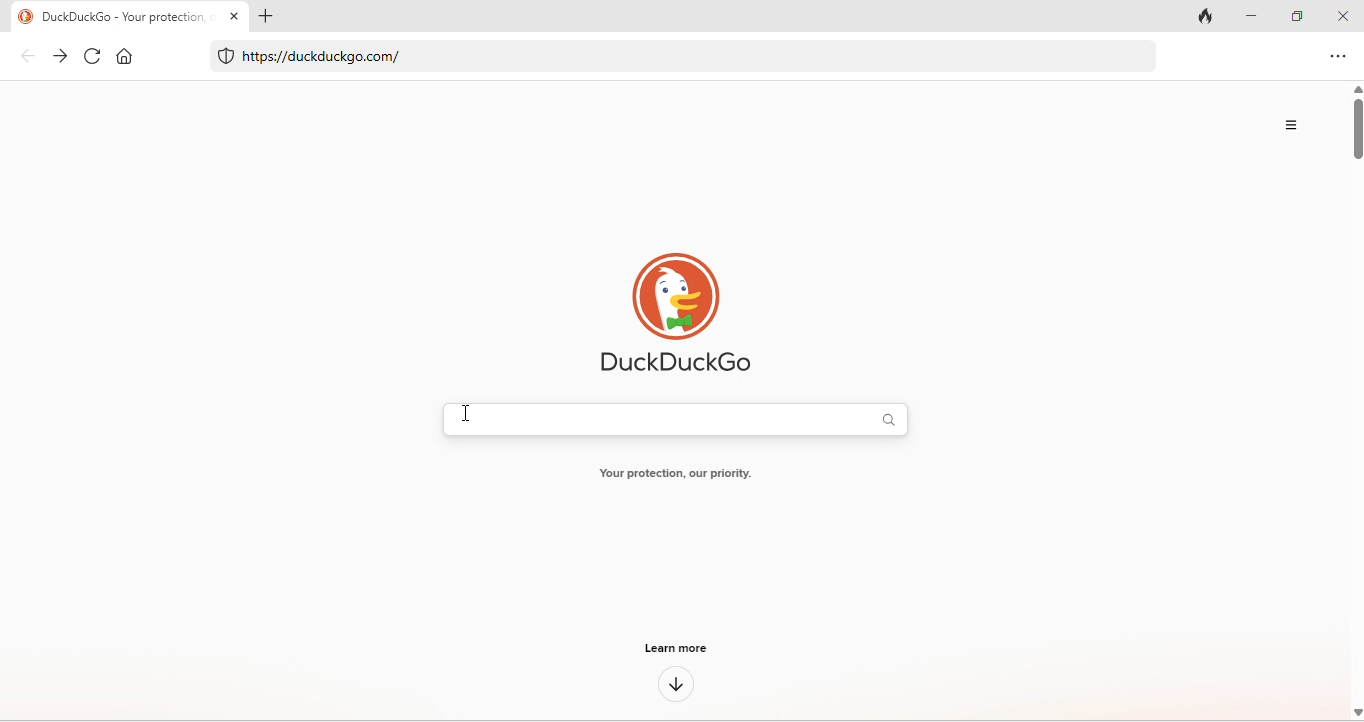  What do you see at coordinates (682, 649) in the screenshot?
I see `learn more` at bounding box center [682, 649].